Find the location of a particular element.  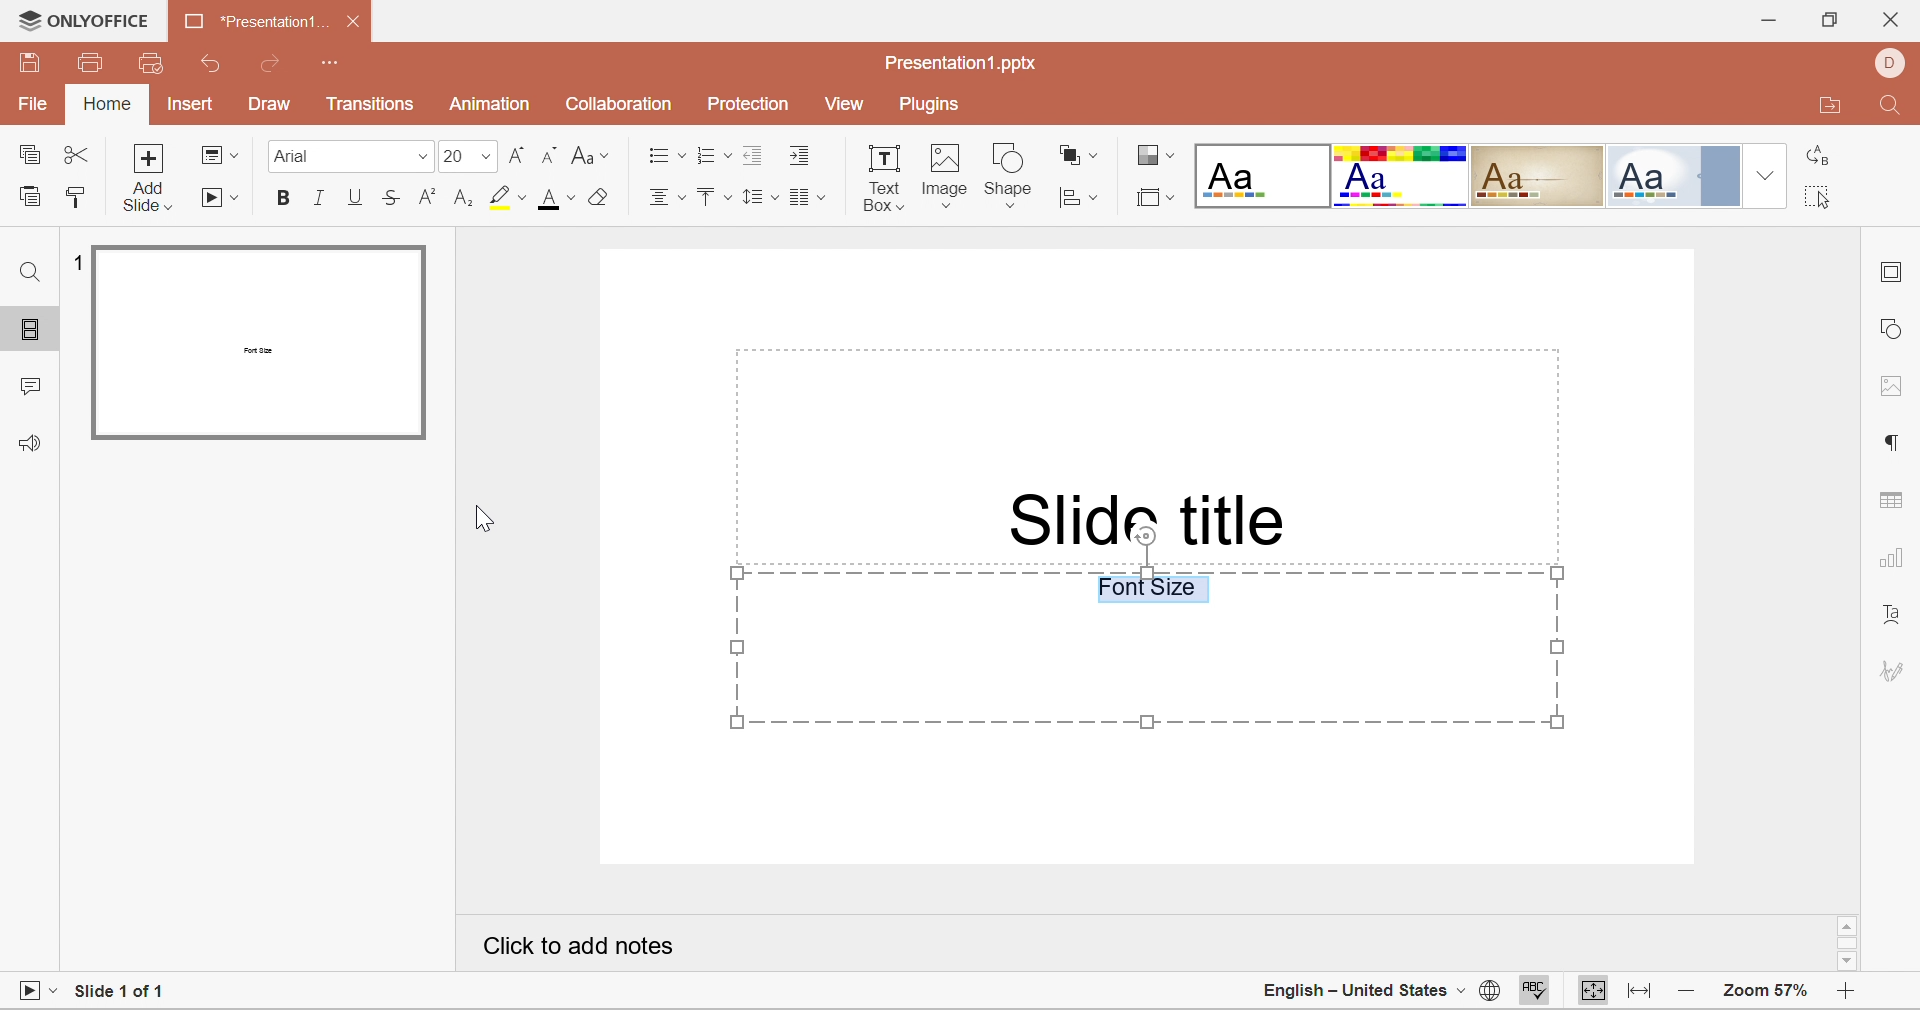

Print is located at coordinates (91, 63).